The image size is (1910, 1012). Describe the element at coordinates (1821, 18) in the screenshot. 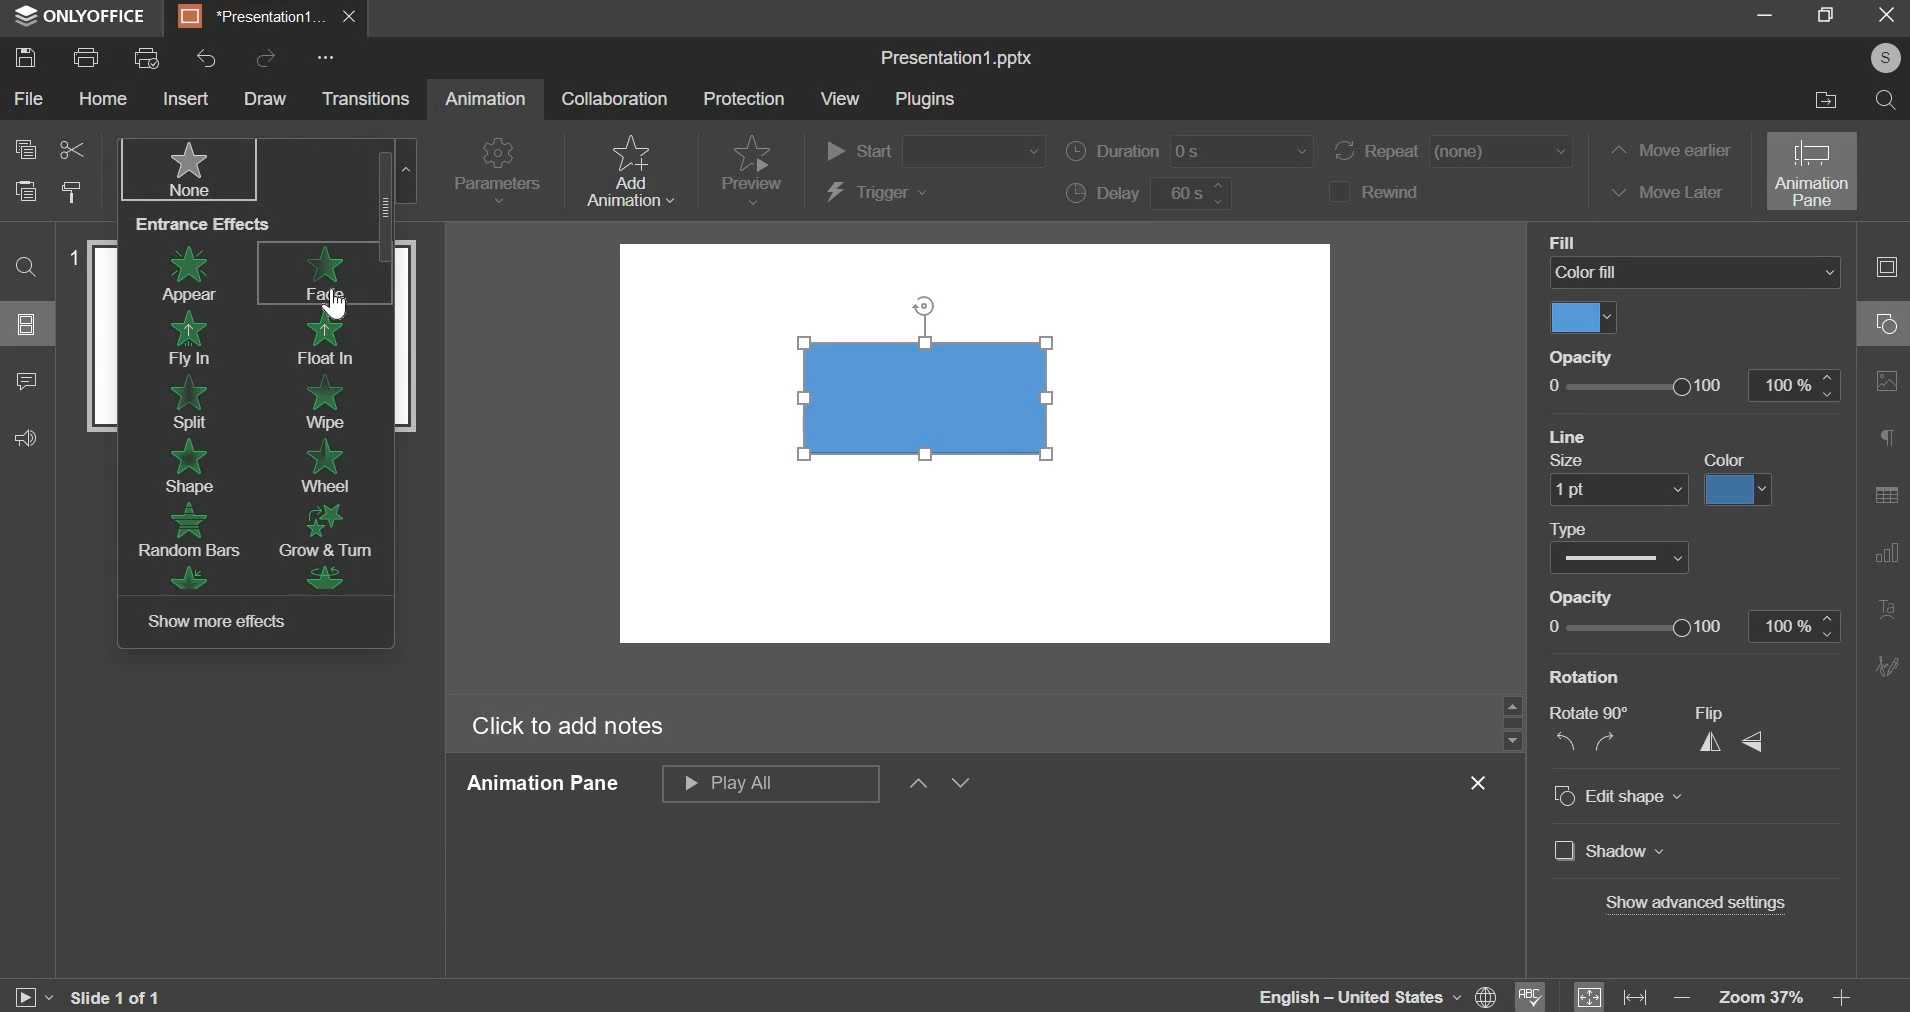

I see `maximize` at that location.